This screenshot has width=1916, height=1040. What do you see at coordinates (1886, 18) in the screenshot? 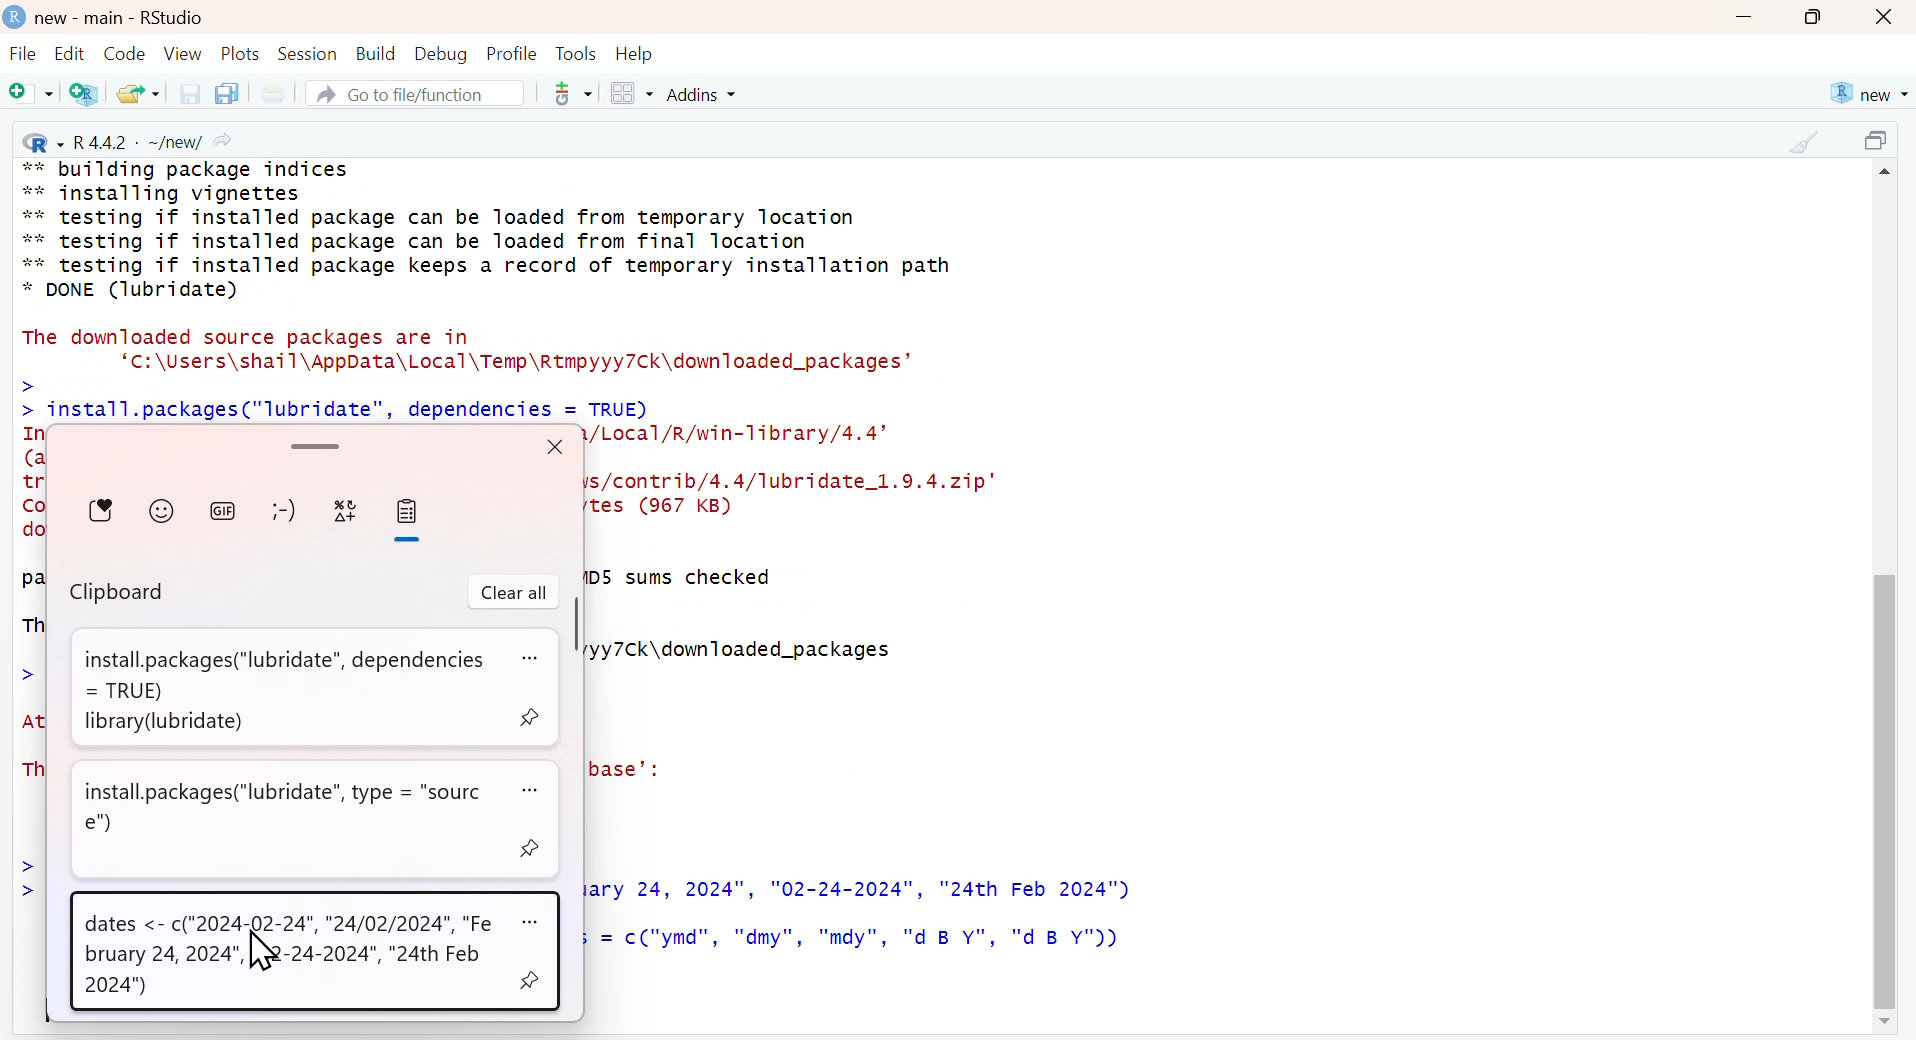
I see `close` at bounding box center [1886, 18].